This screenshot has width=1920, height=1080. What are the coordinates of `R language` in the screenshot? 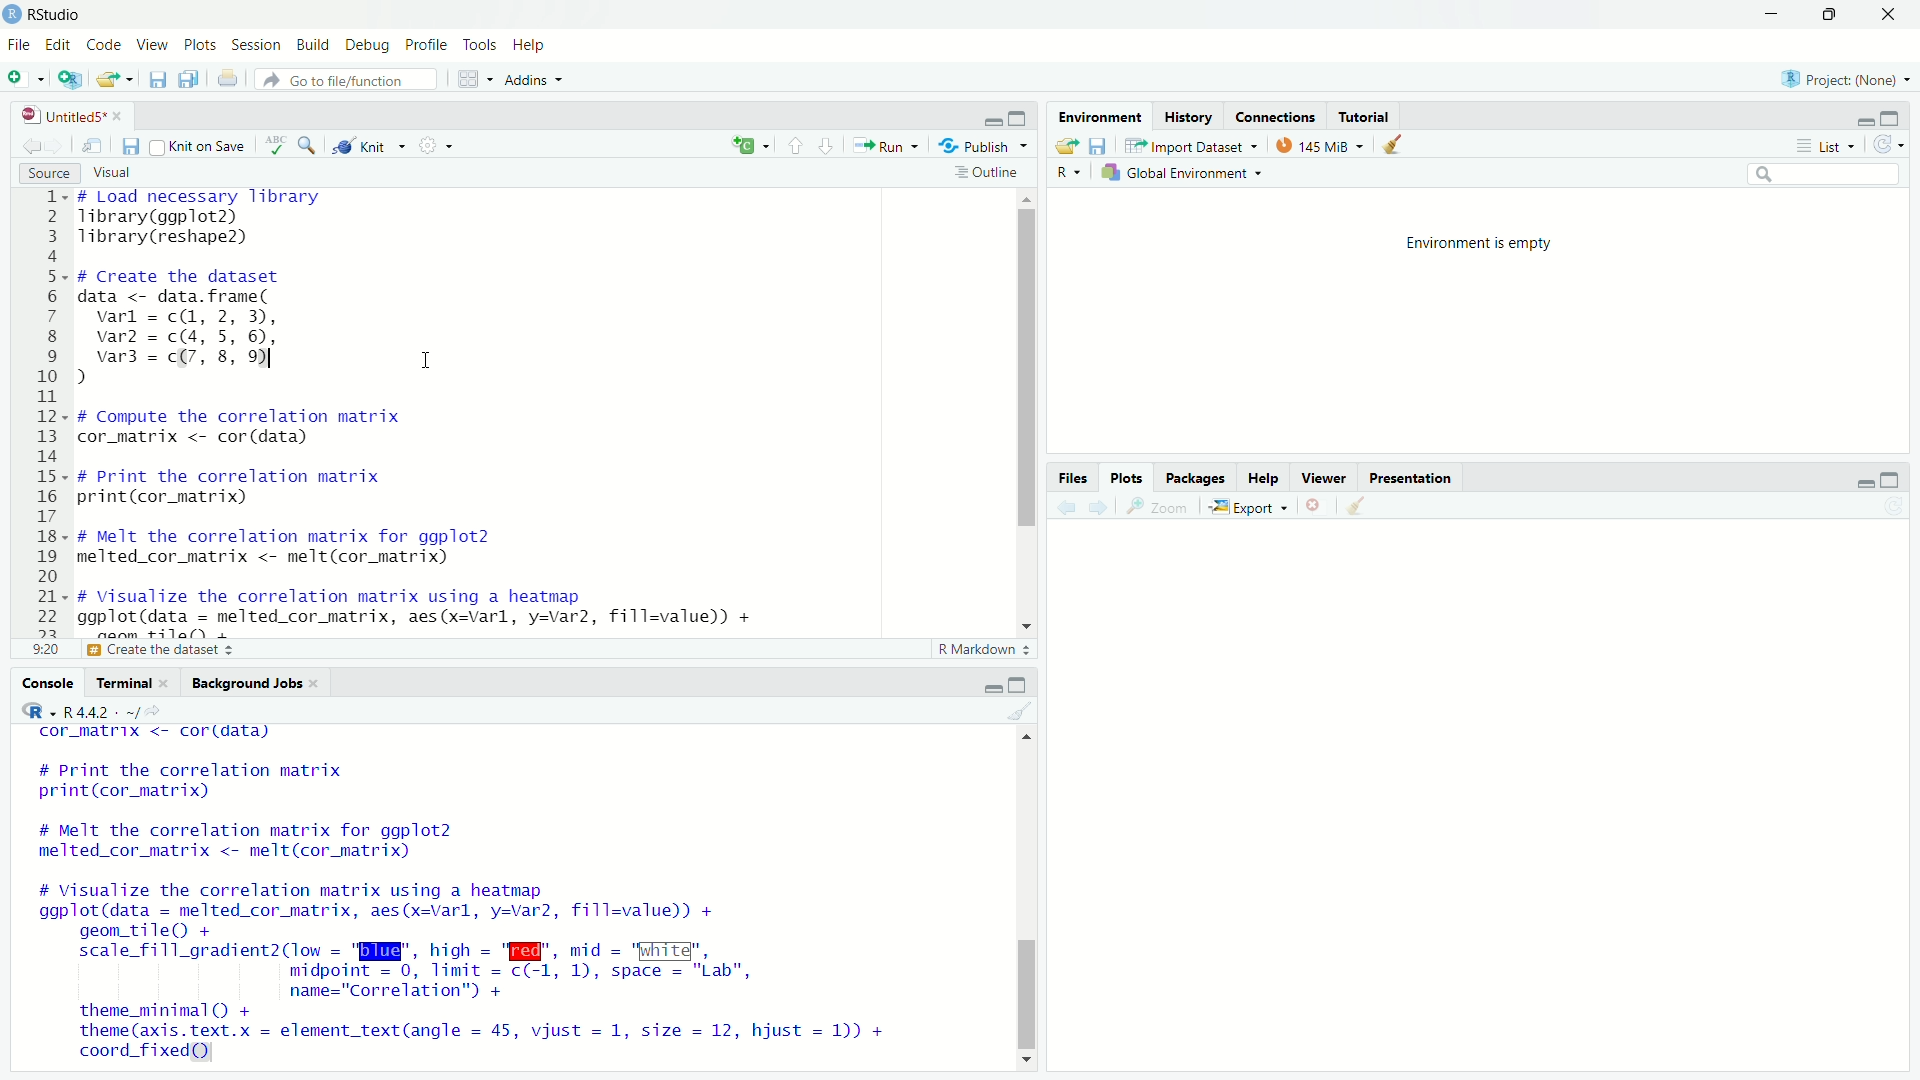 It's located at (1070, 173).